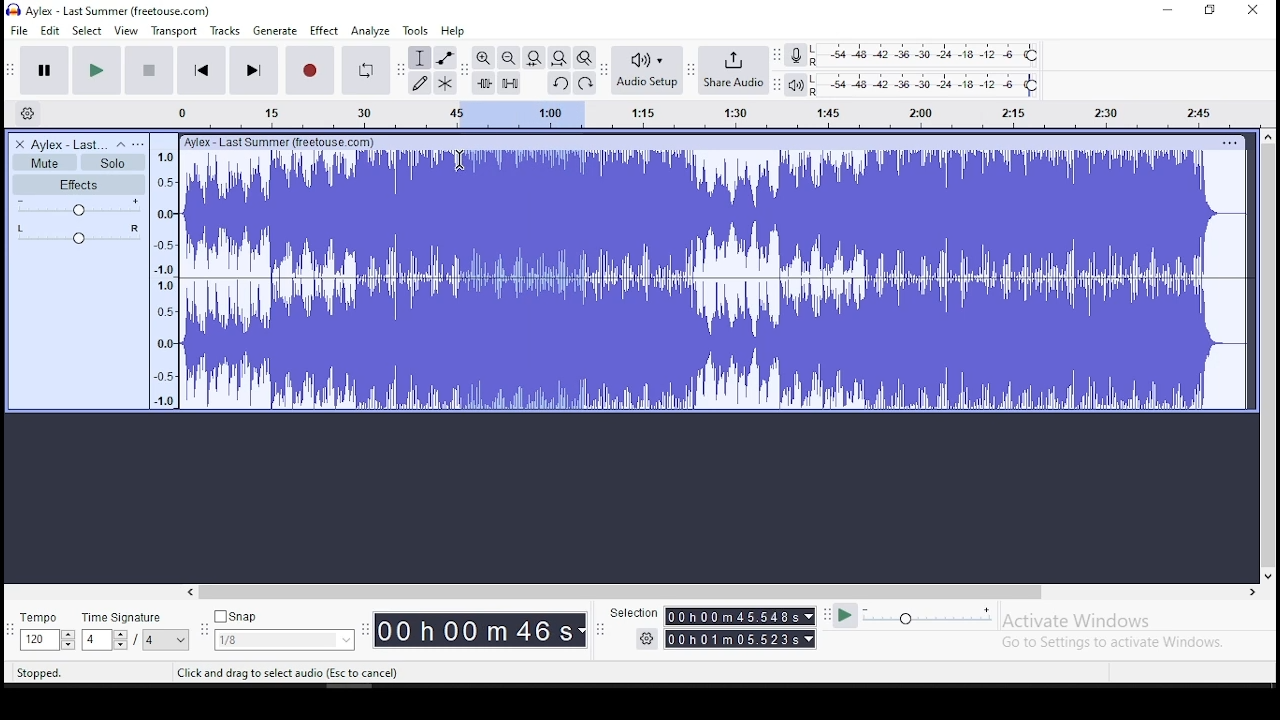 This screenshot has width=1280, height=720. Describe the element at coordinates (76, 207) in the screenshot. I see `volume` at that location.